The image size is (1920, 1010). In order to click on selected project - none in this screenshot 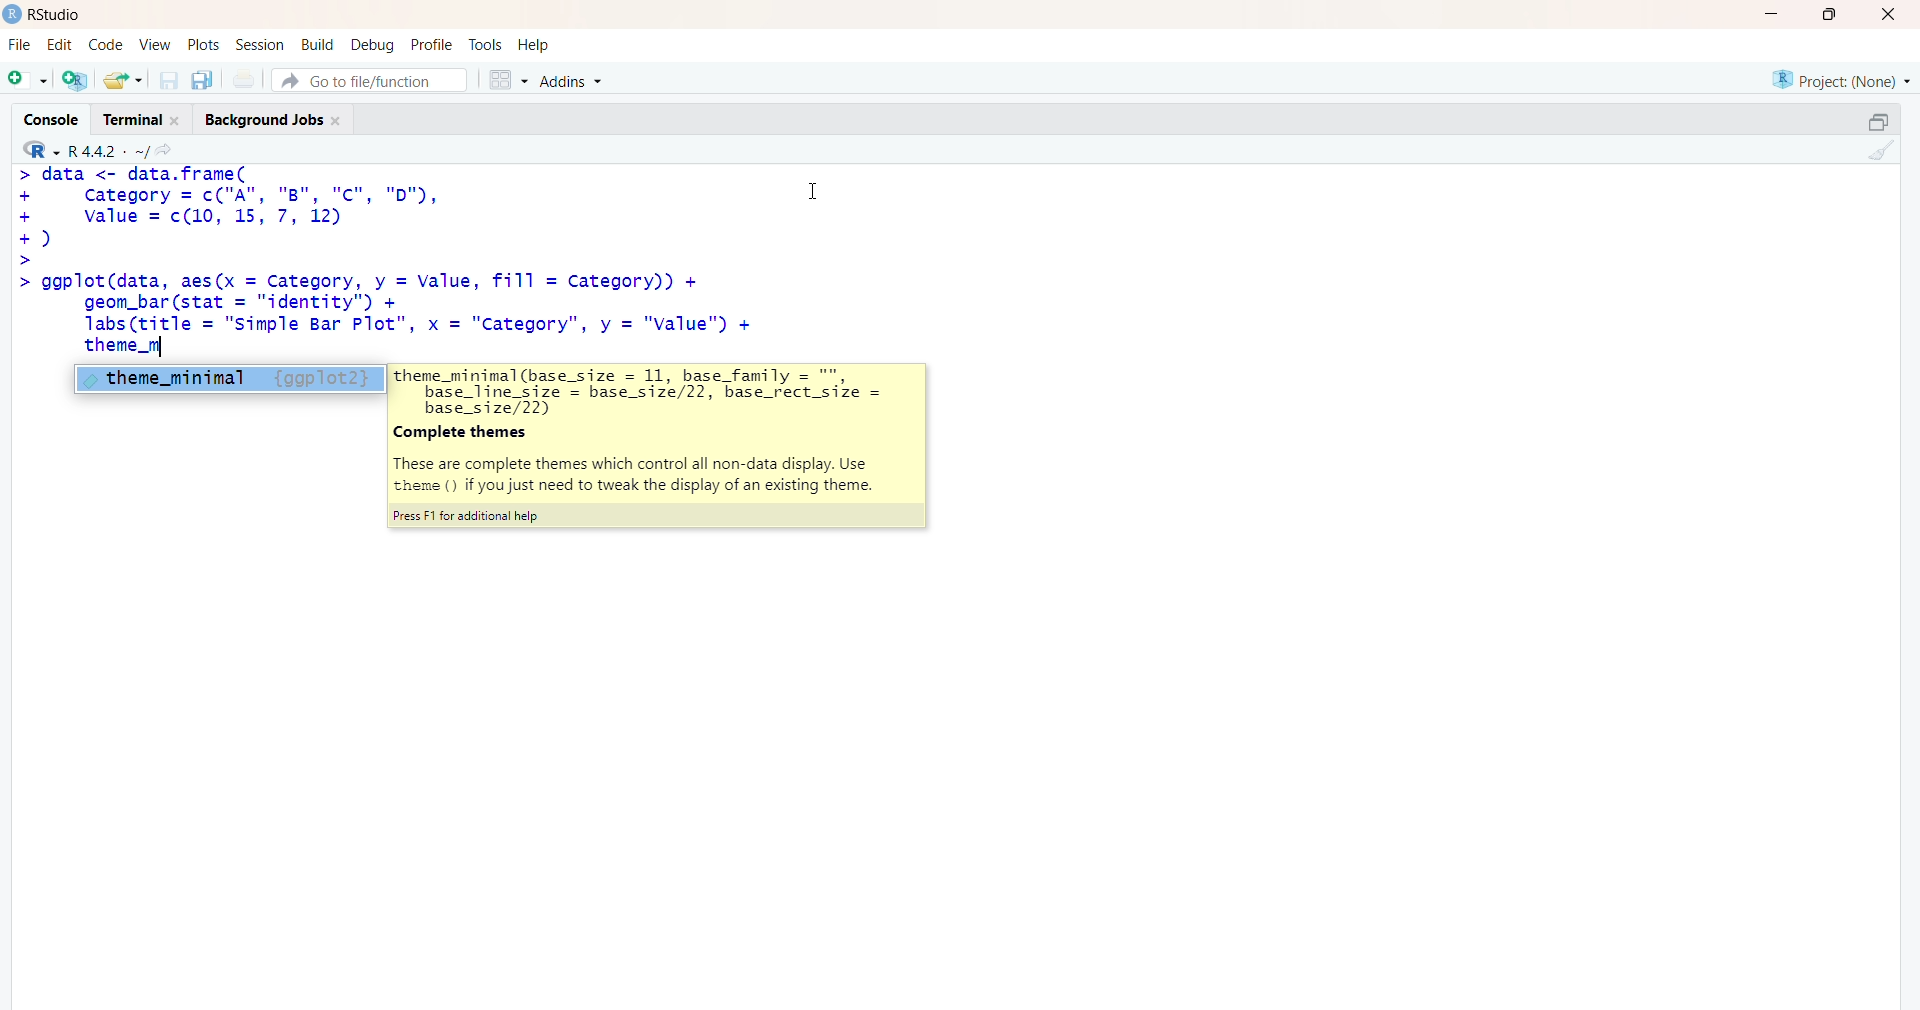, I will do `click(1844, 79)`.